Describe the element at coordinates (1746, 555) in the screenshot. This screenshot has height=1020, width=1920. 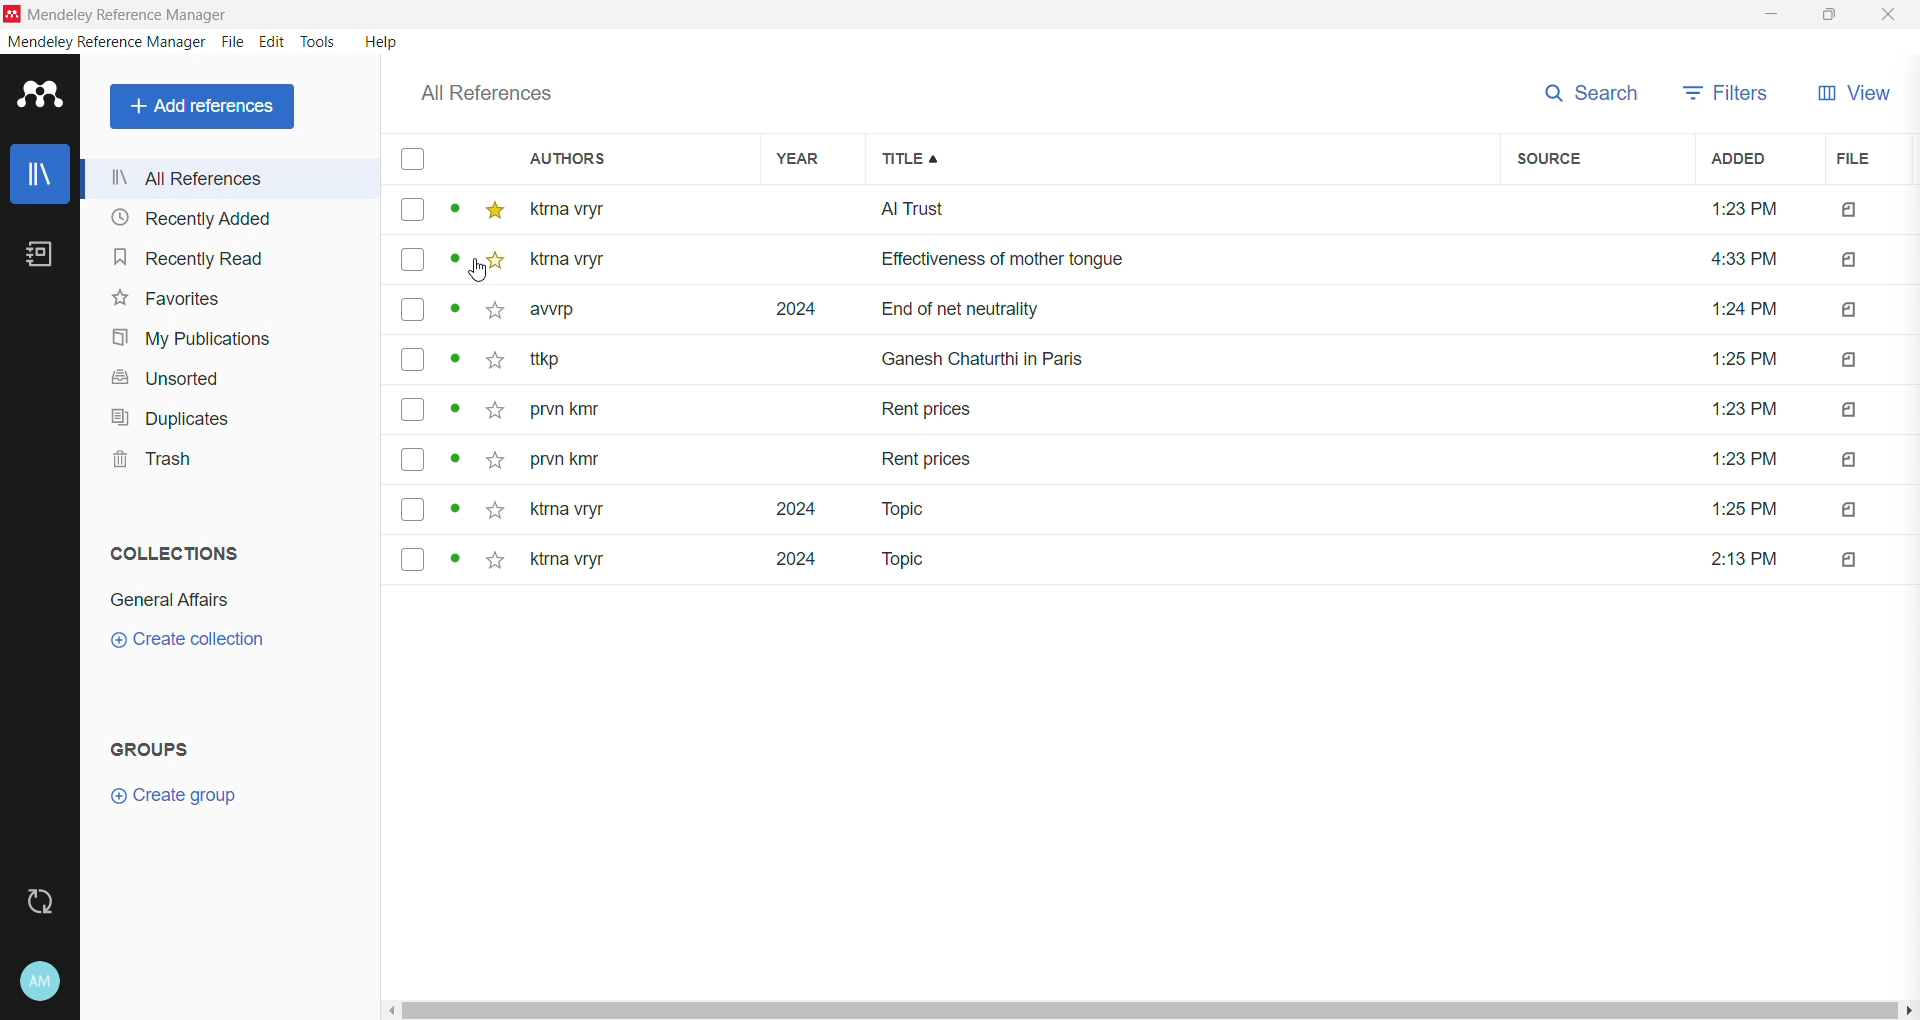
I see `` at that location.